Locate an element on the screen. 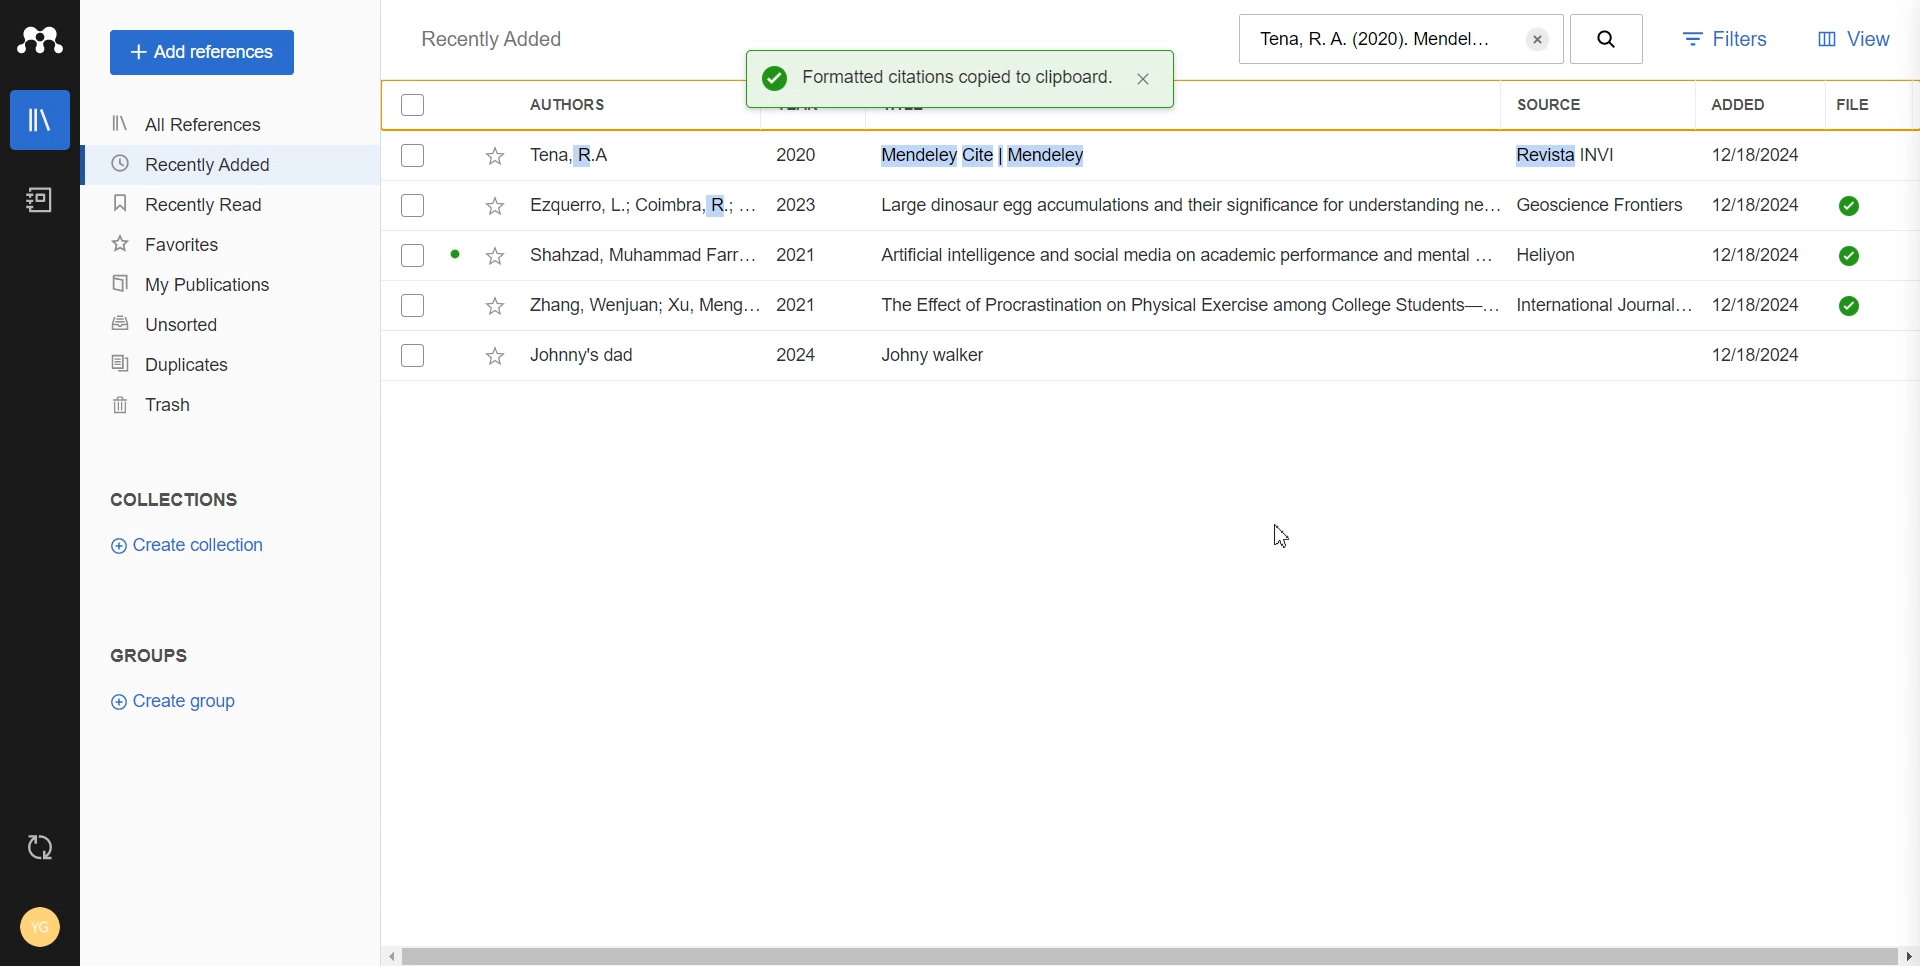 The image size is (1920, 966). Auto sync is located at coordinates (41, 846).